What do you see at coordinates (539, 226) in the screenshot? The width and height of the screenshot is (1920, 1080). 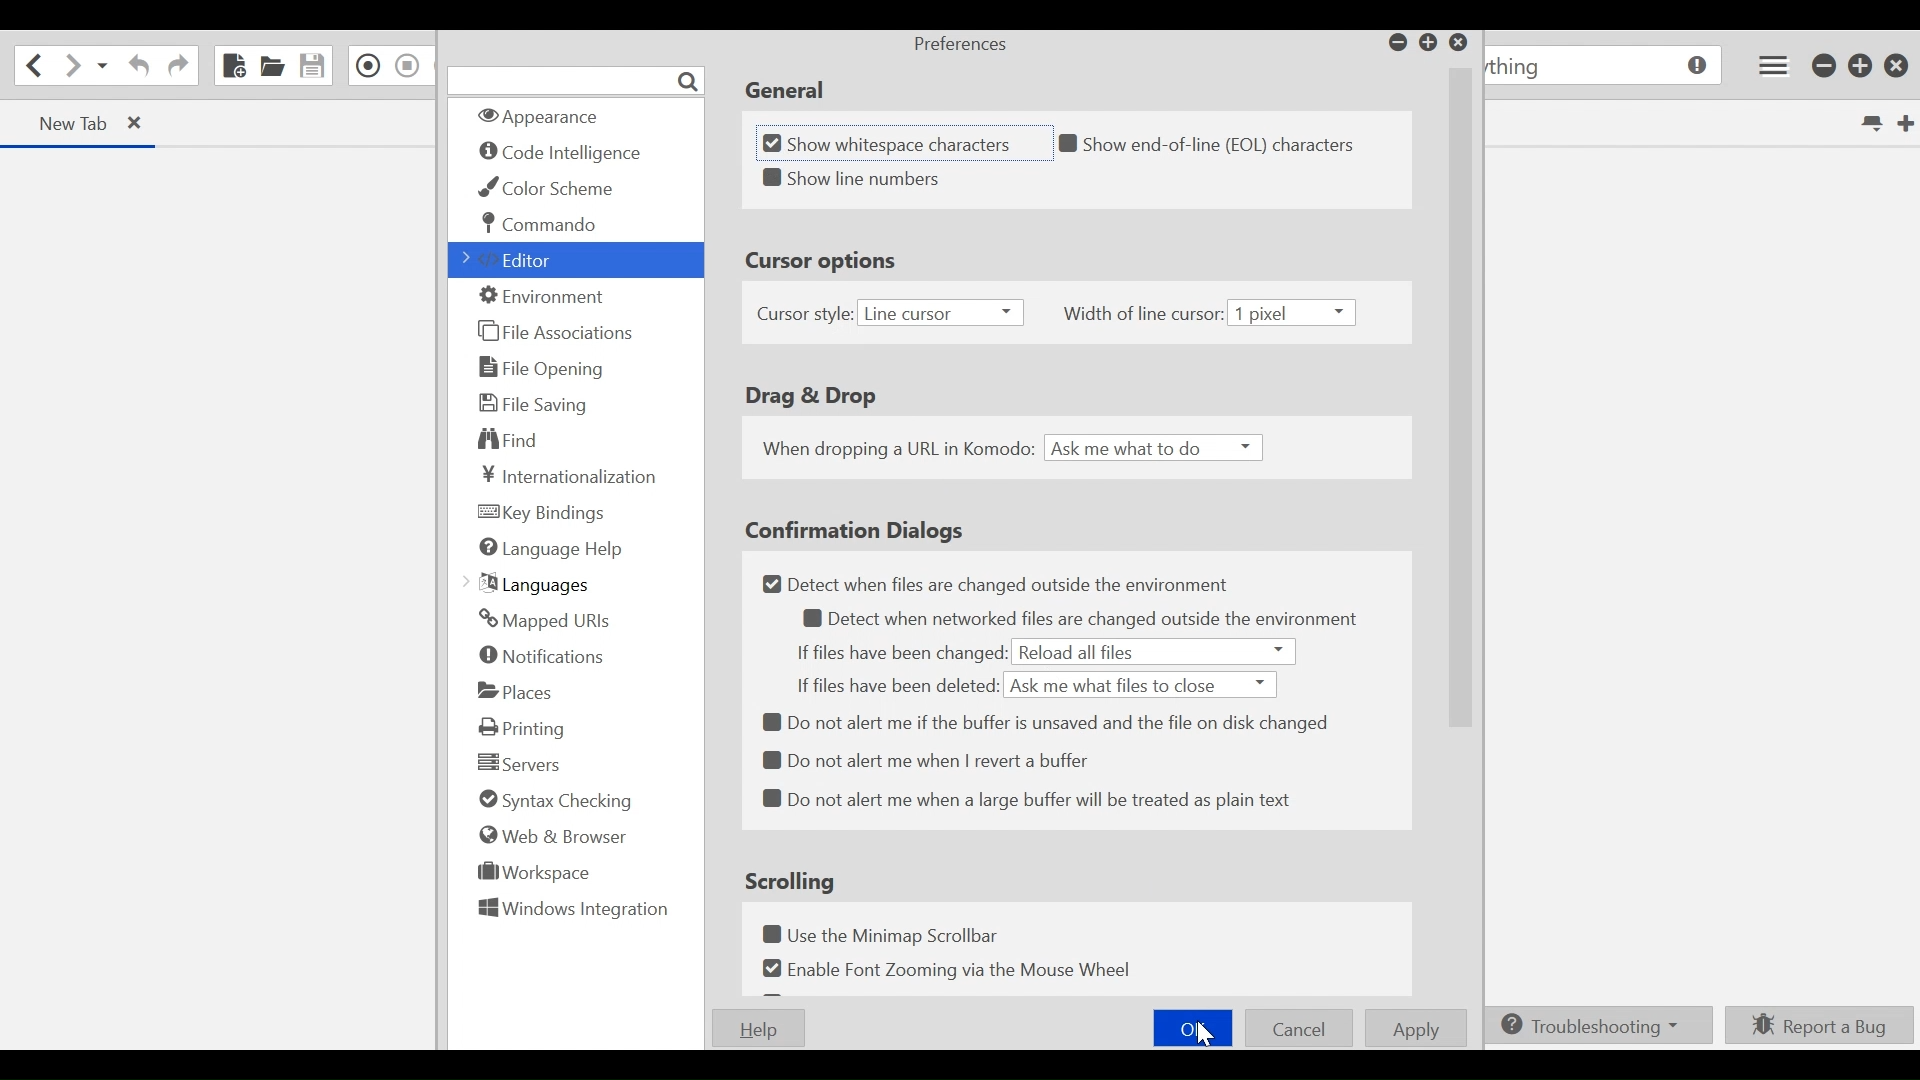 I see `Commando` at bounding box center [539, 226].